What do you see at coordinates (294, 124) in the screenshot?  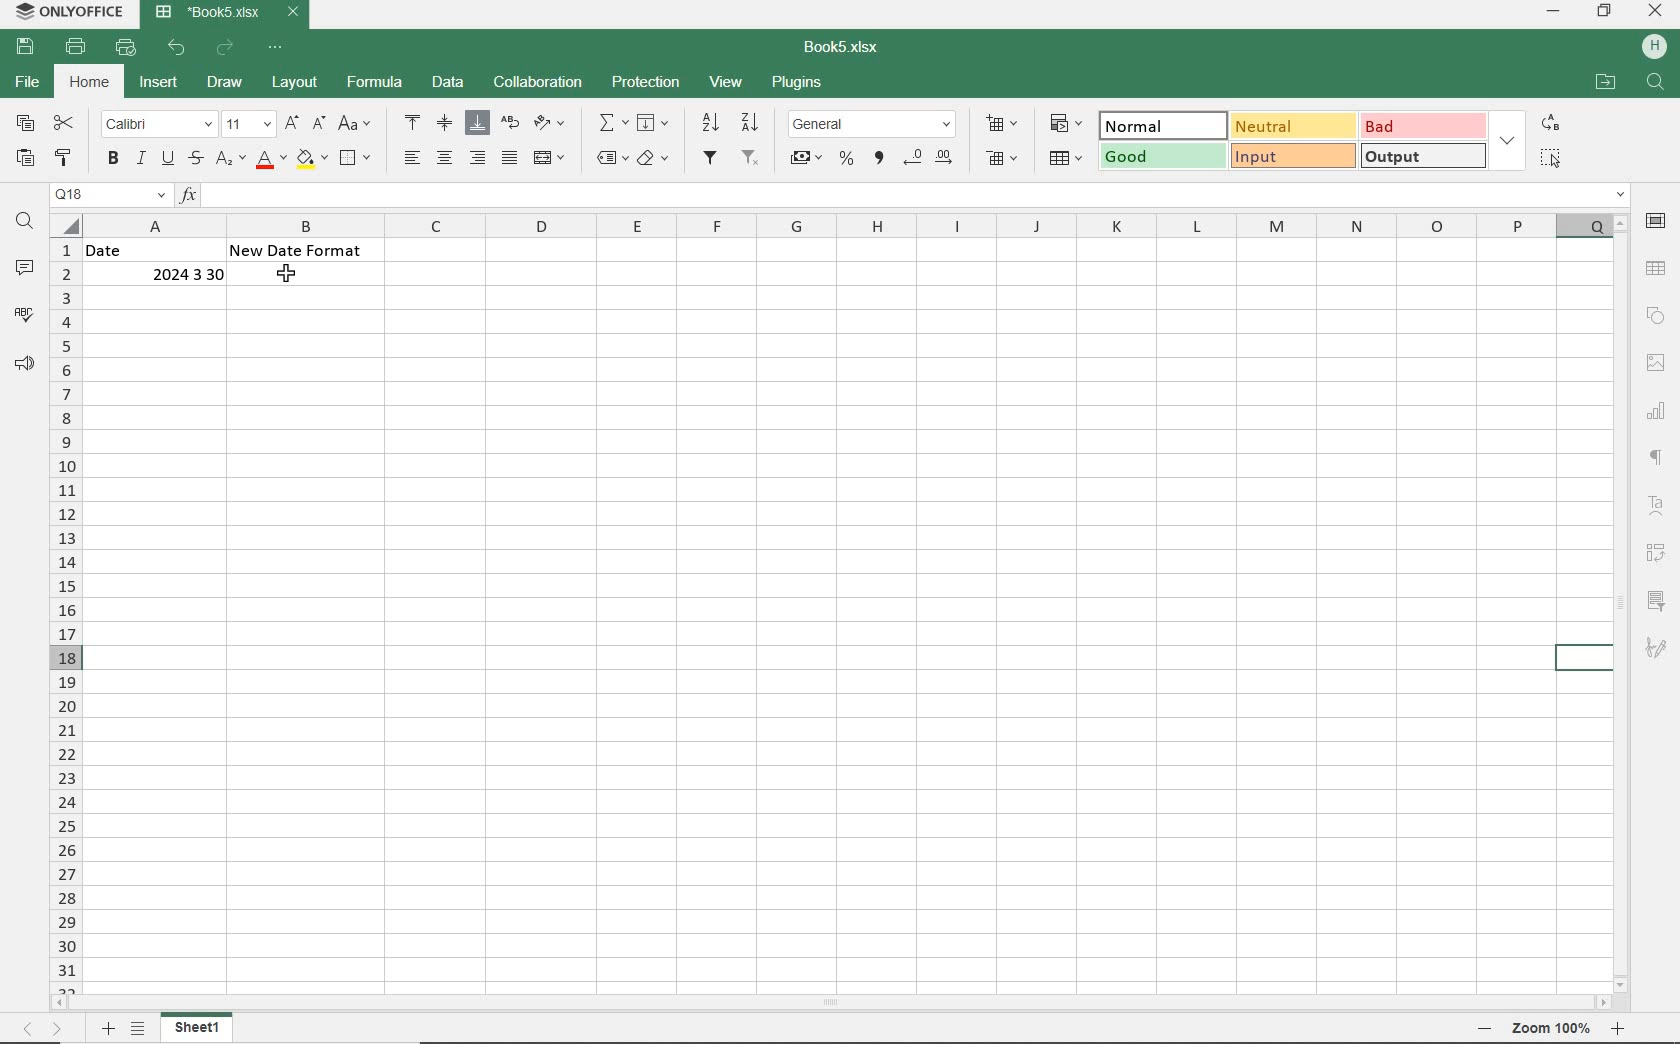 I see `INCREMENT FONT SIZE` at bounding box center [294, 124].